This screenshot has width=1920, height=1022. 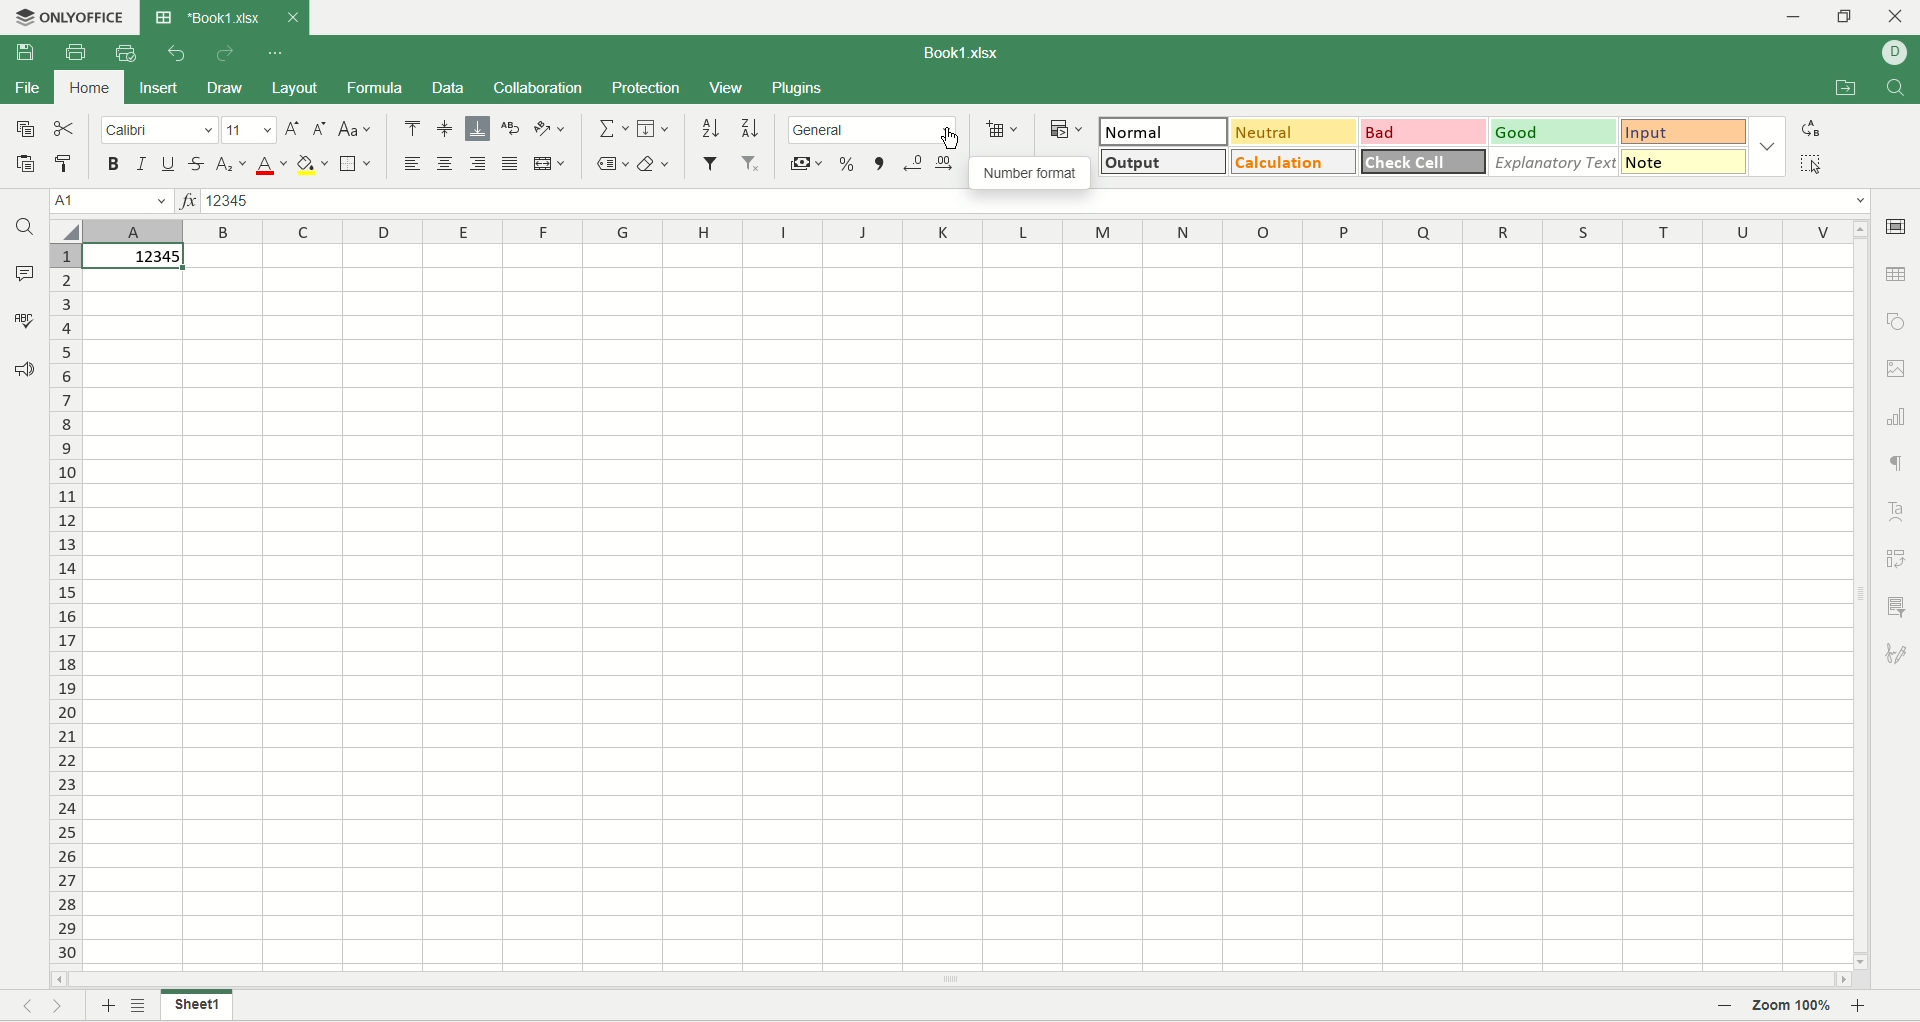 I want to click on align right, so click(x=480, y=165).